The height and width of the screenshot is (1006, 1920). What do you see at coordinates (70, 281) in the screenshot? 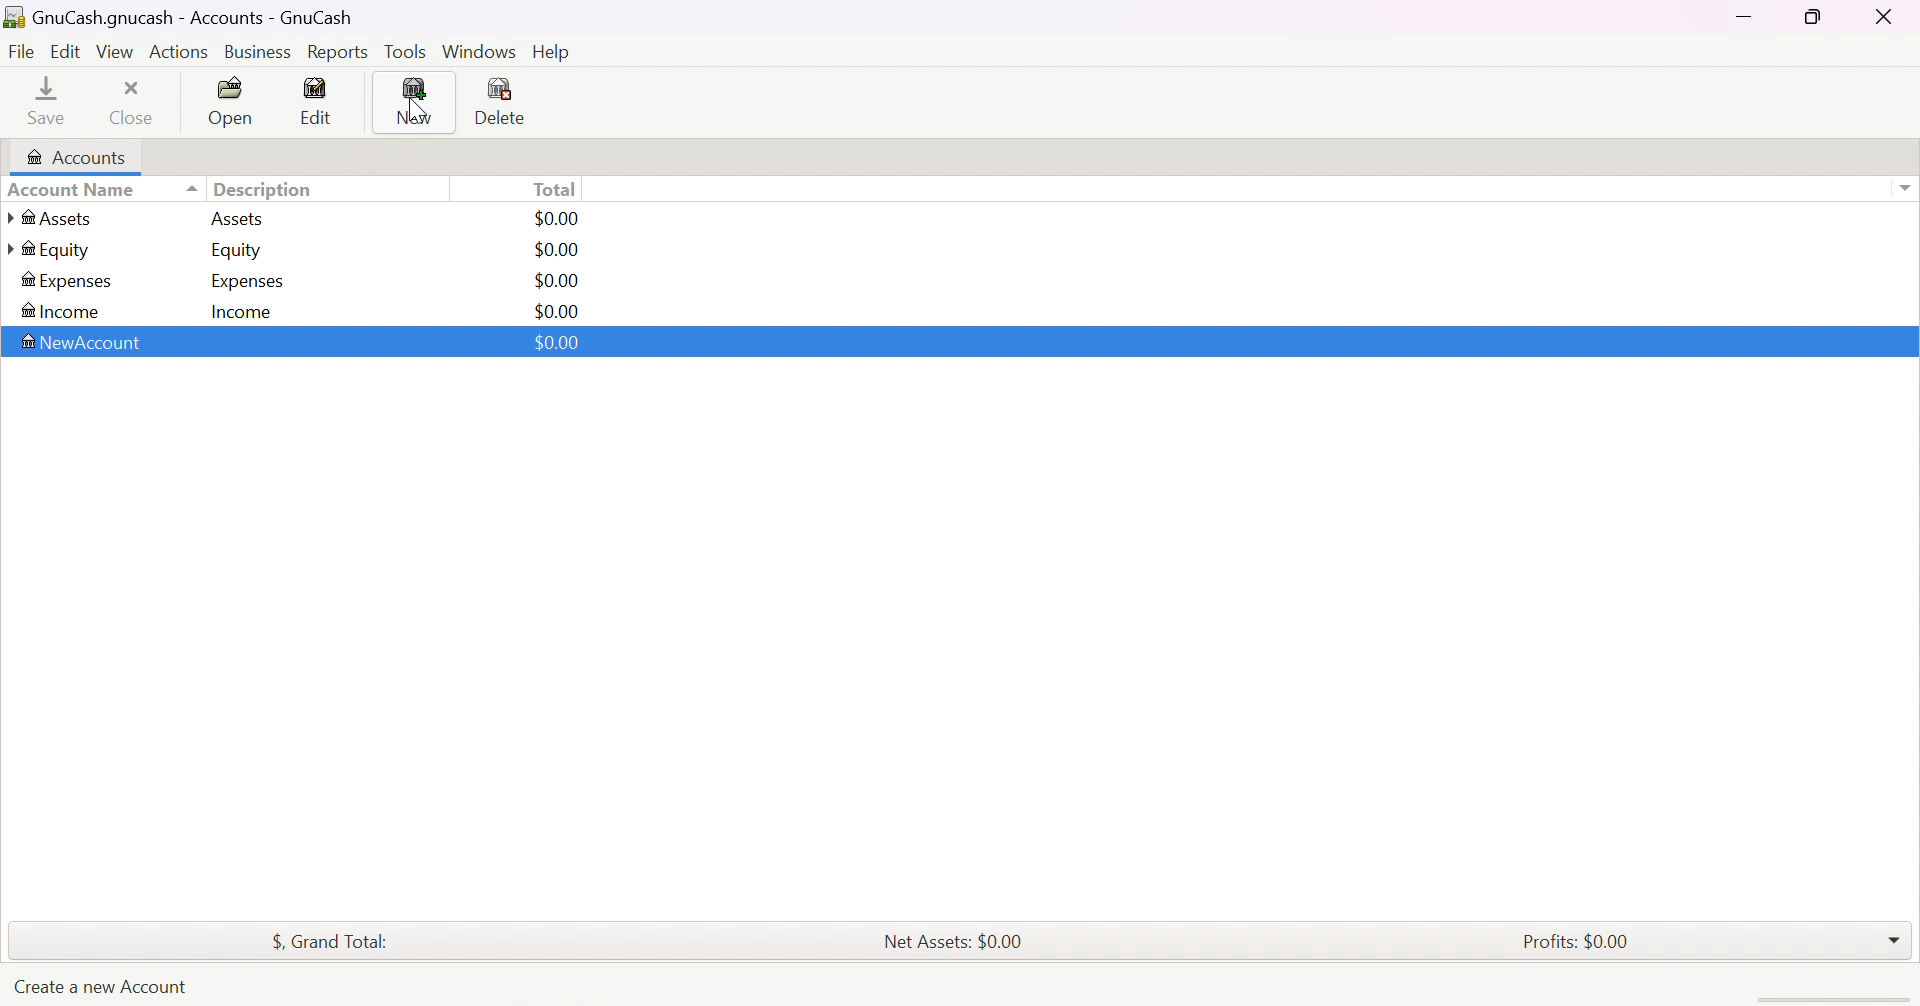
I see `Expenses` at bounding box center [70, 281].